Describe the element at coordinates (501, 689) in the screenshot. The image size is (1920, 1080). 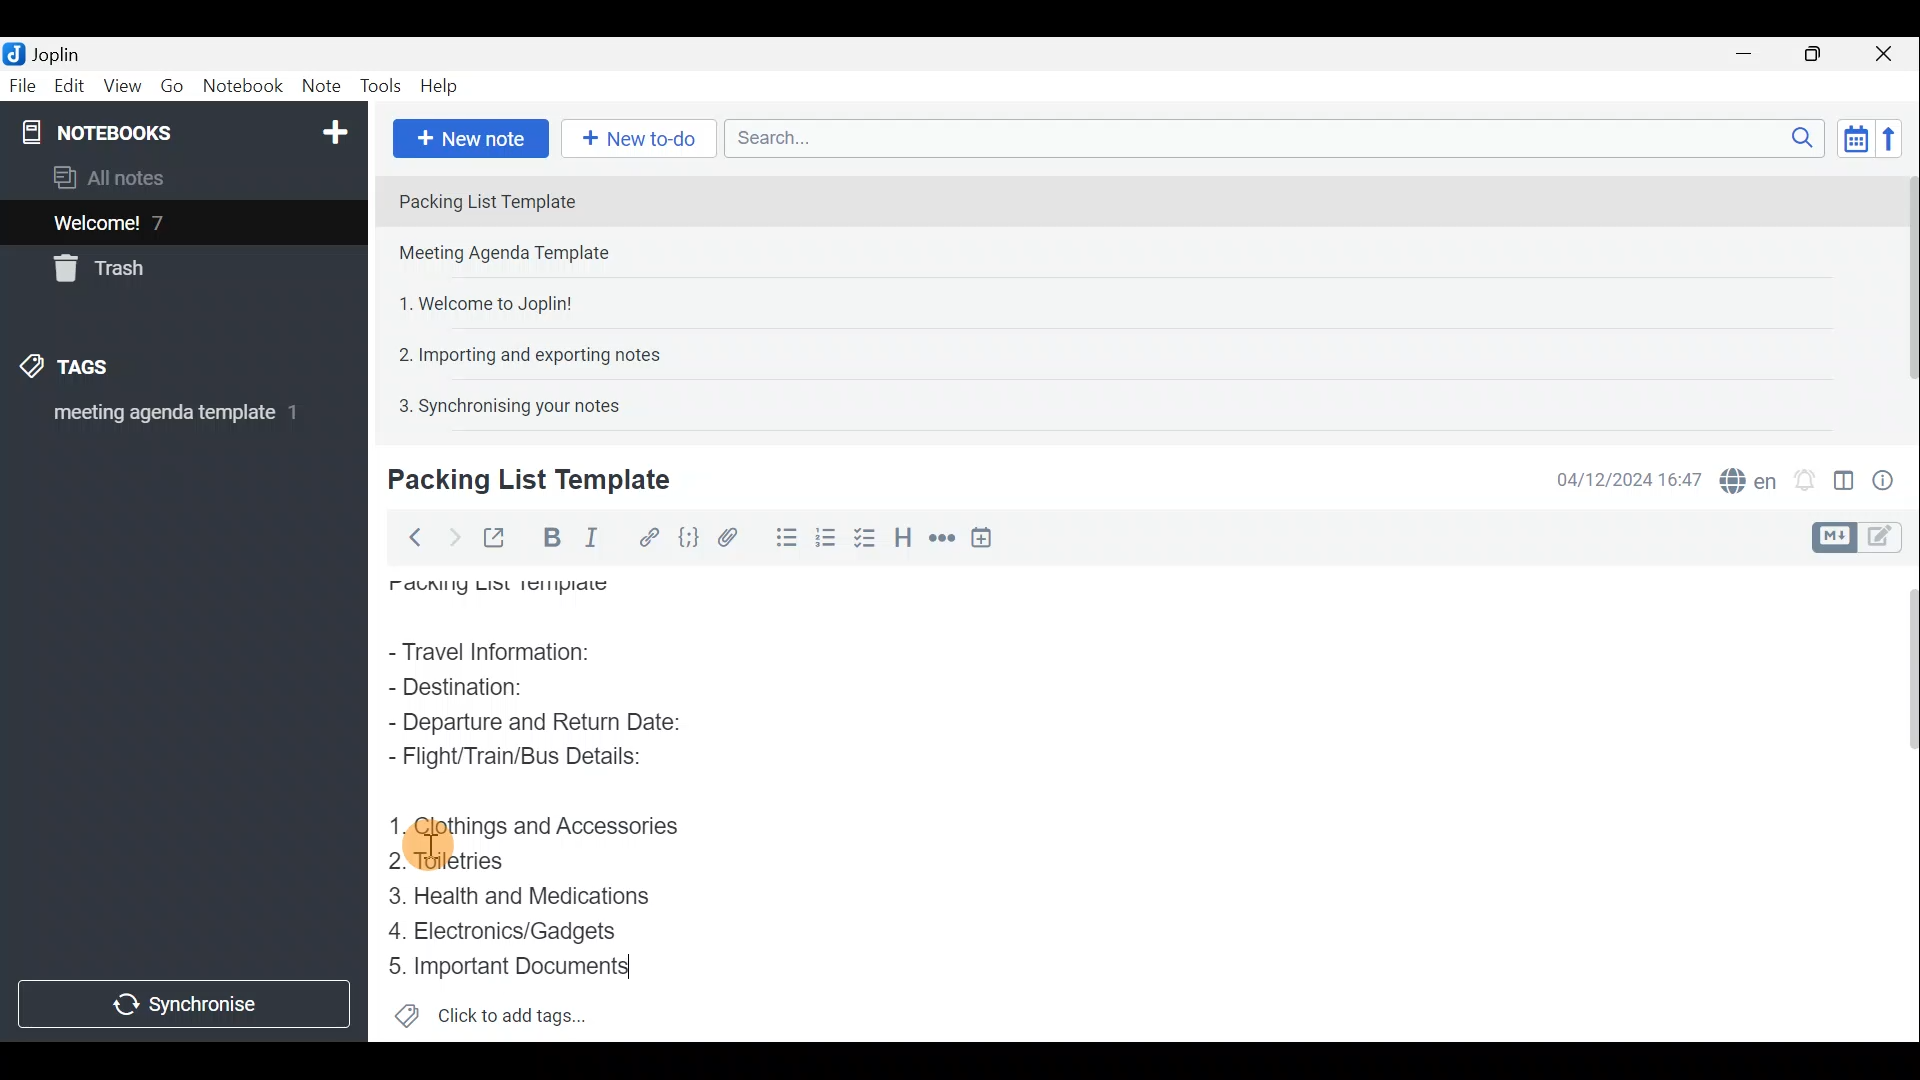
I see `Destination:` at that location.